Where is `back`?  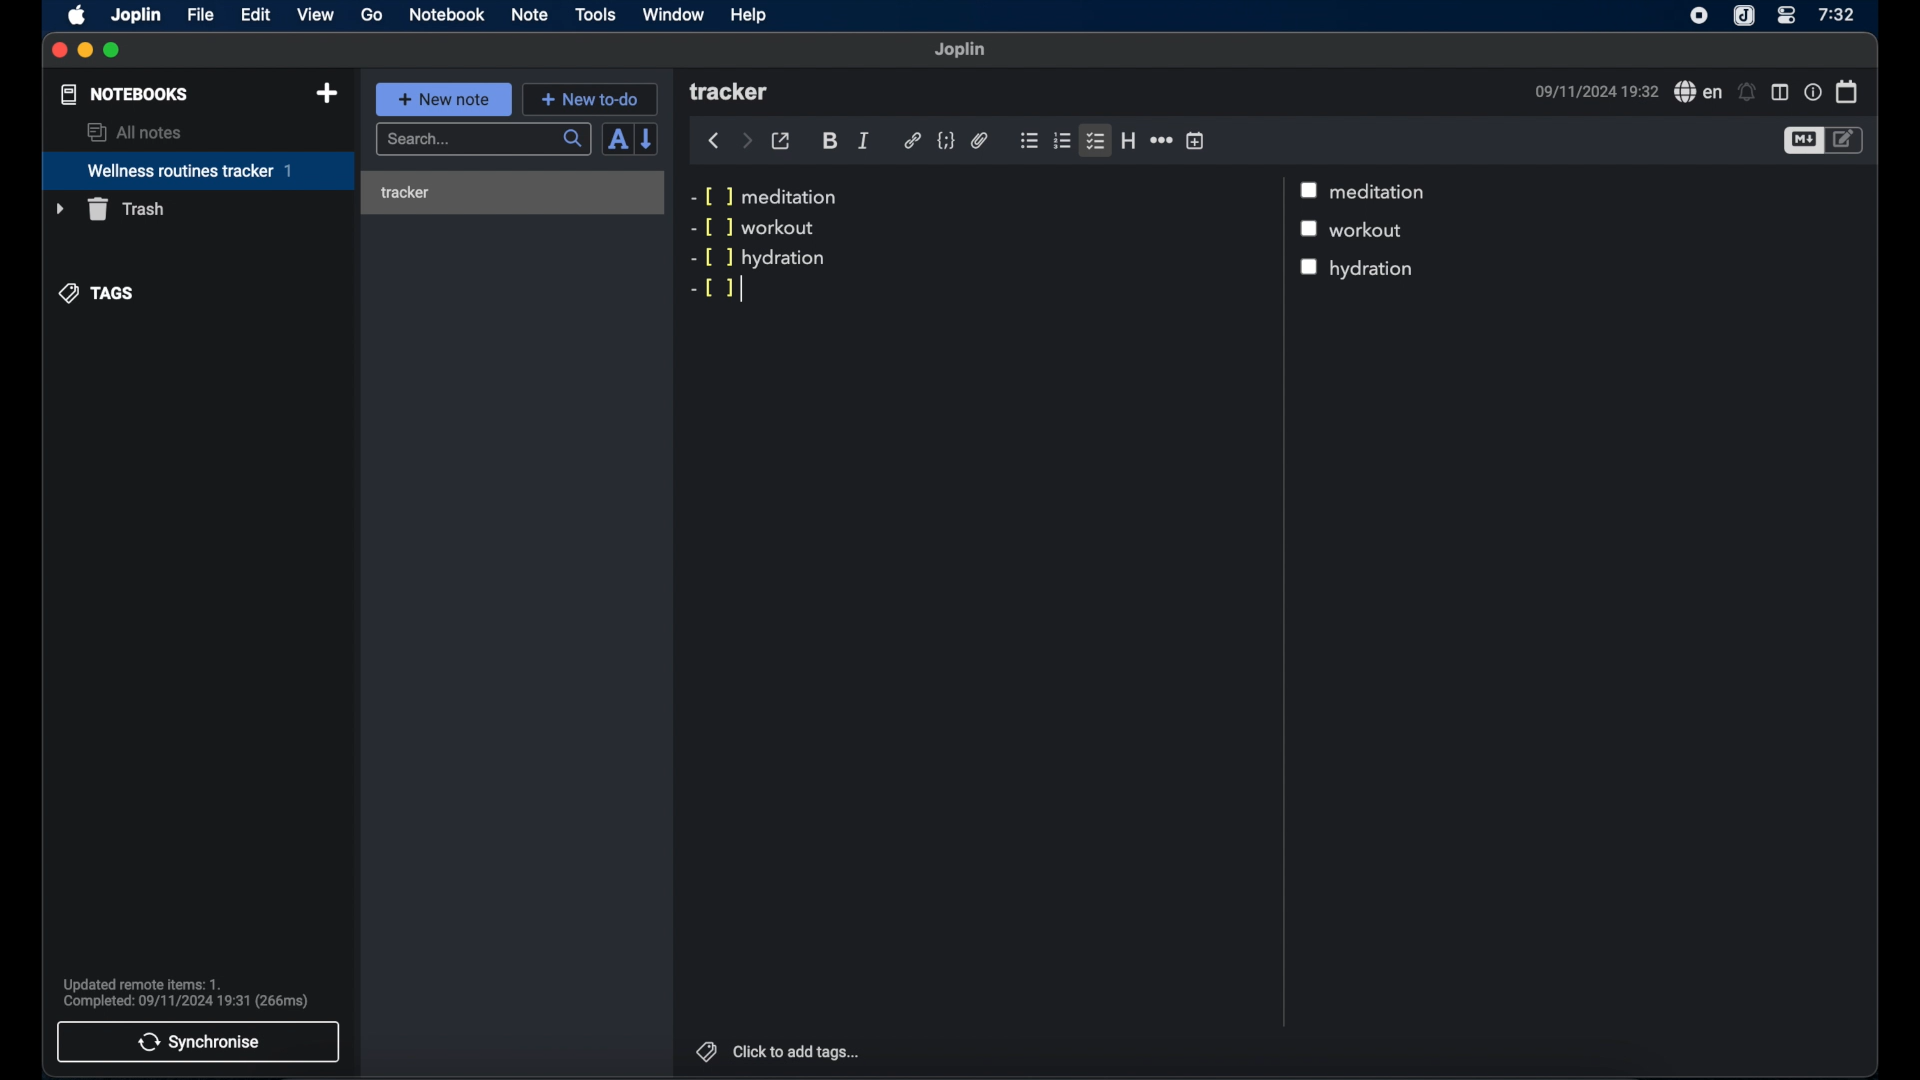 back is located at coordinates (713, 141).